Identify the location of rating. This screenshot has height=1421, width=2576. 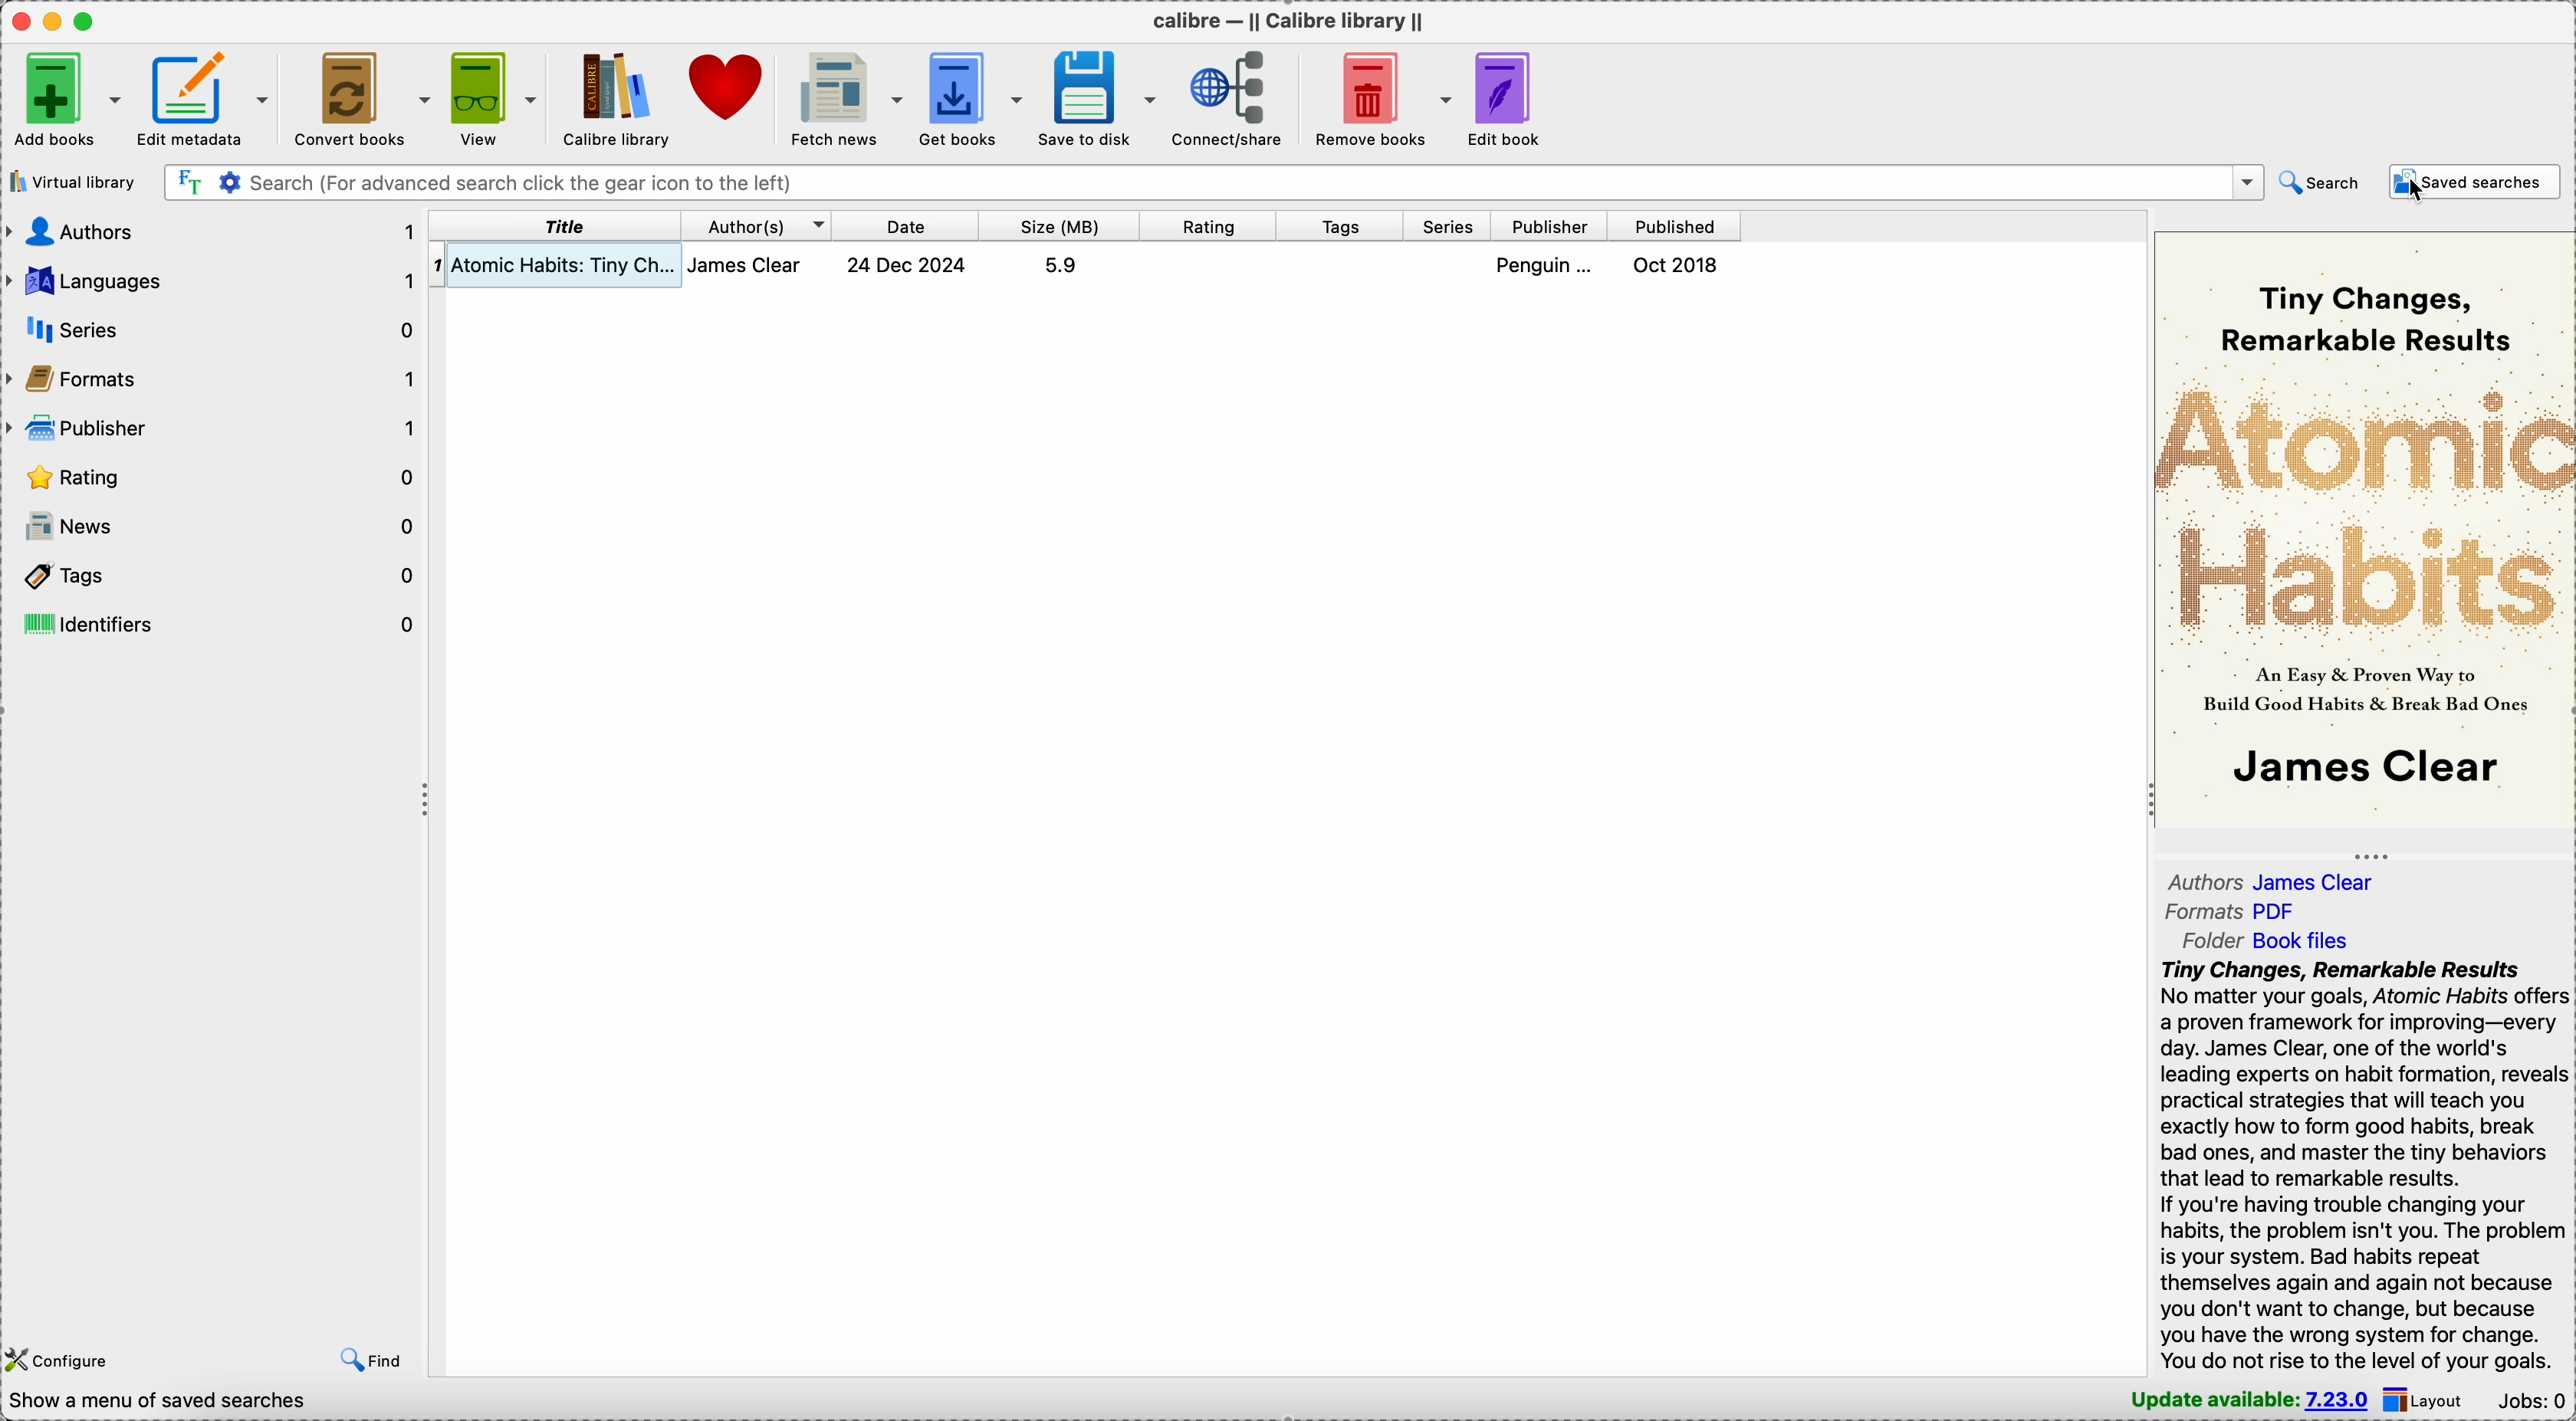
(1209, 226).